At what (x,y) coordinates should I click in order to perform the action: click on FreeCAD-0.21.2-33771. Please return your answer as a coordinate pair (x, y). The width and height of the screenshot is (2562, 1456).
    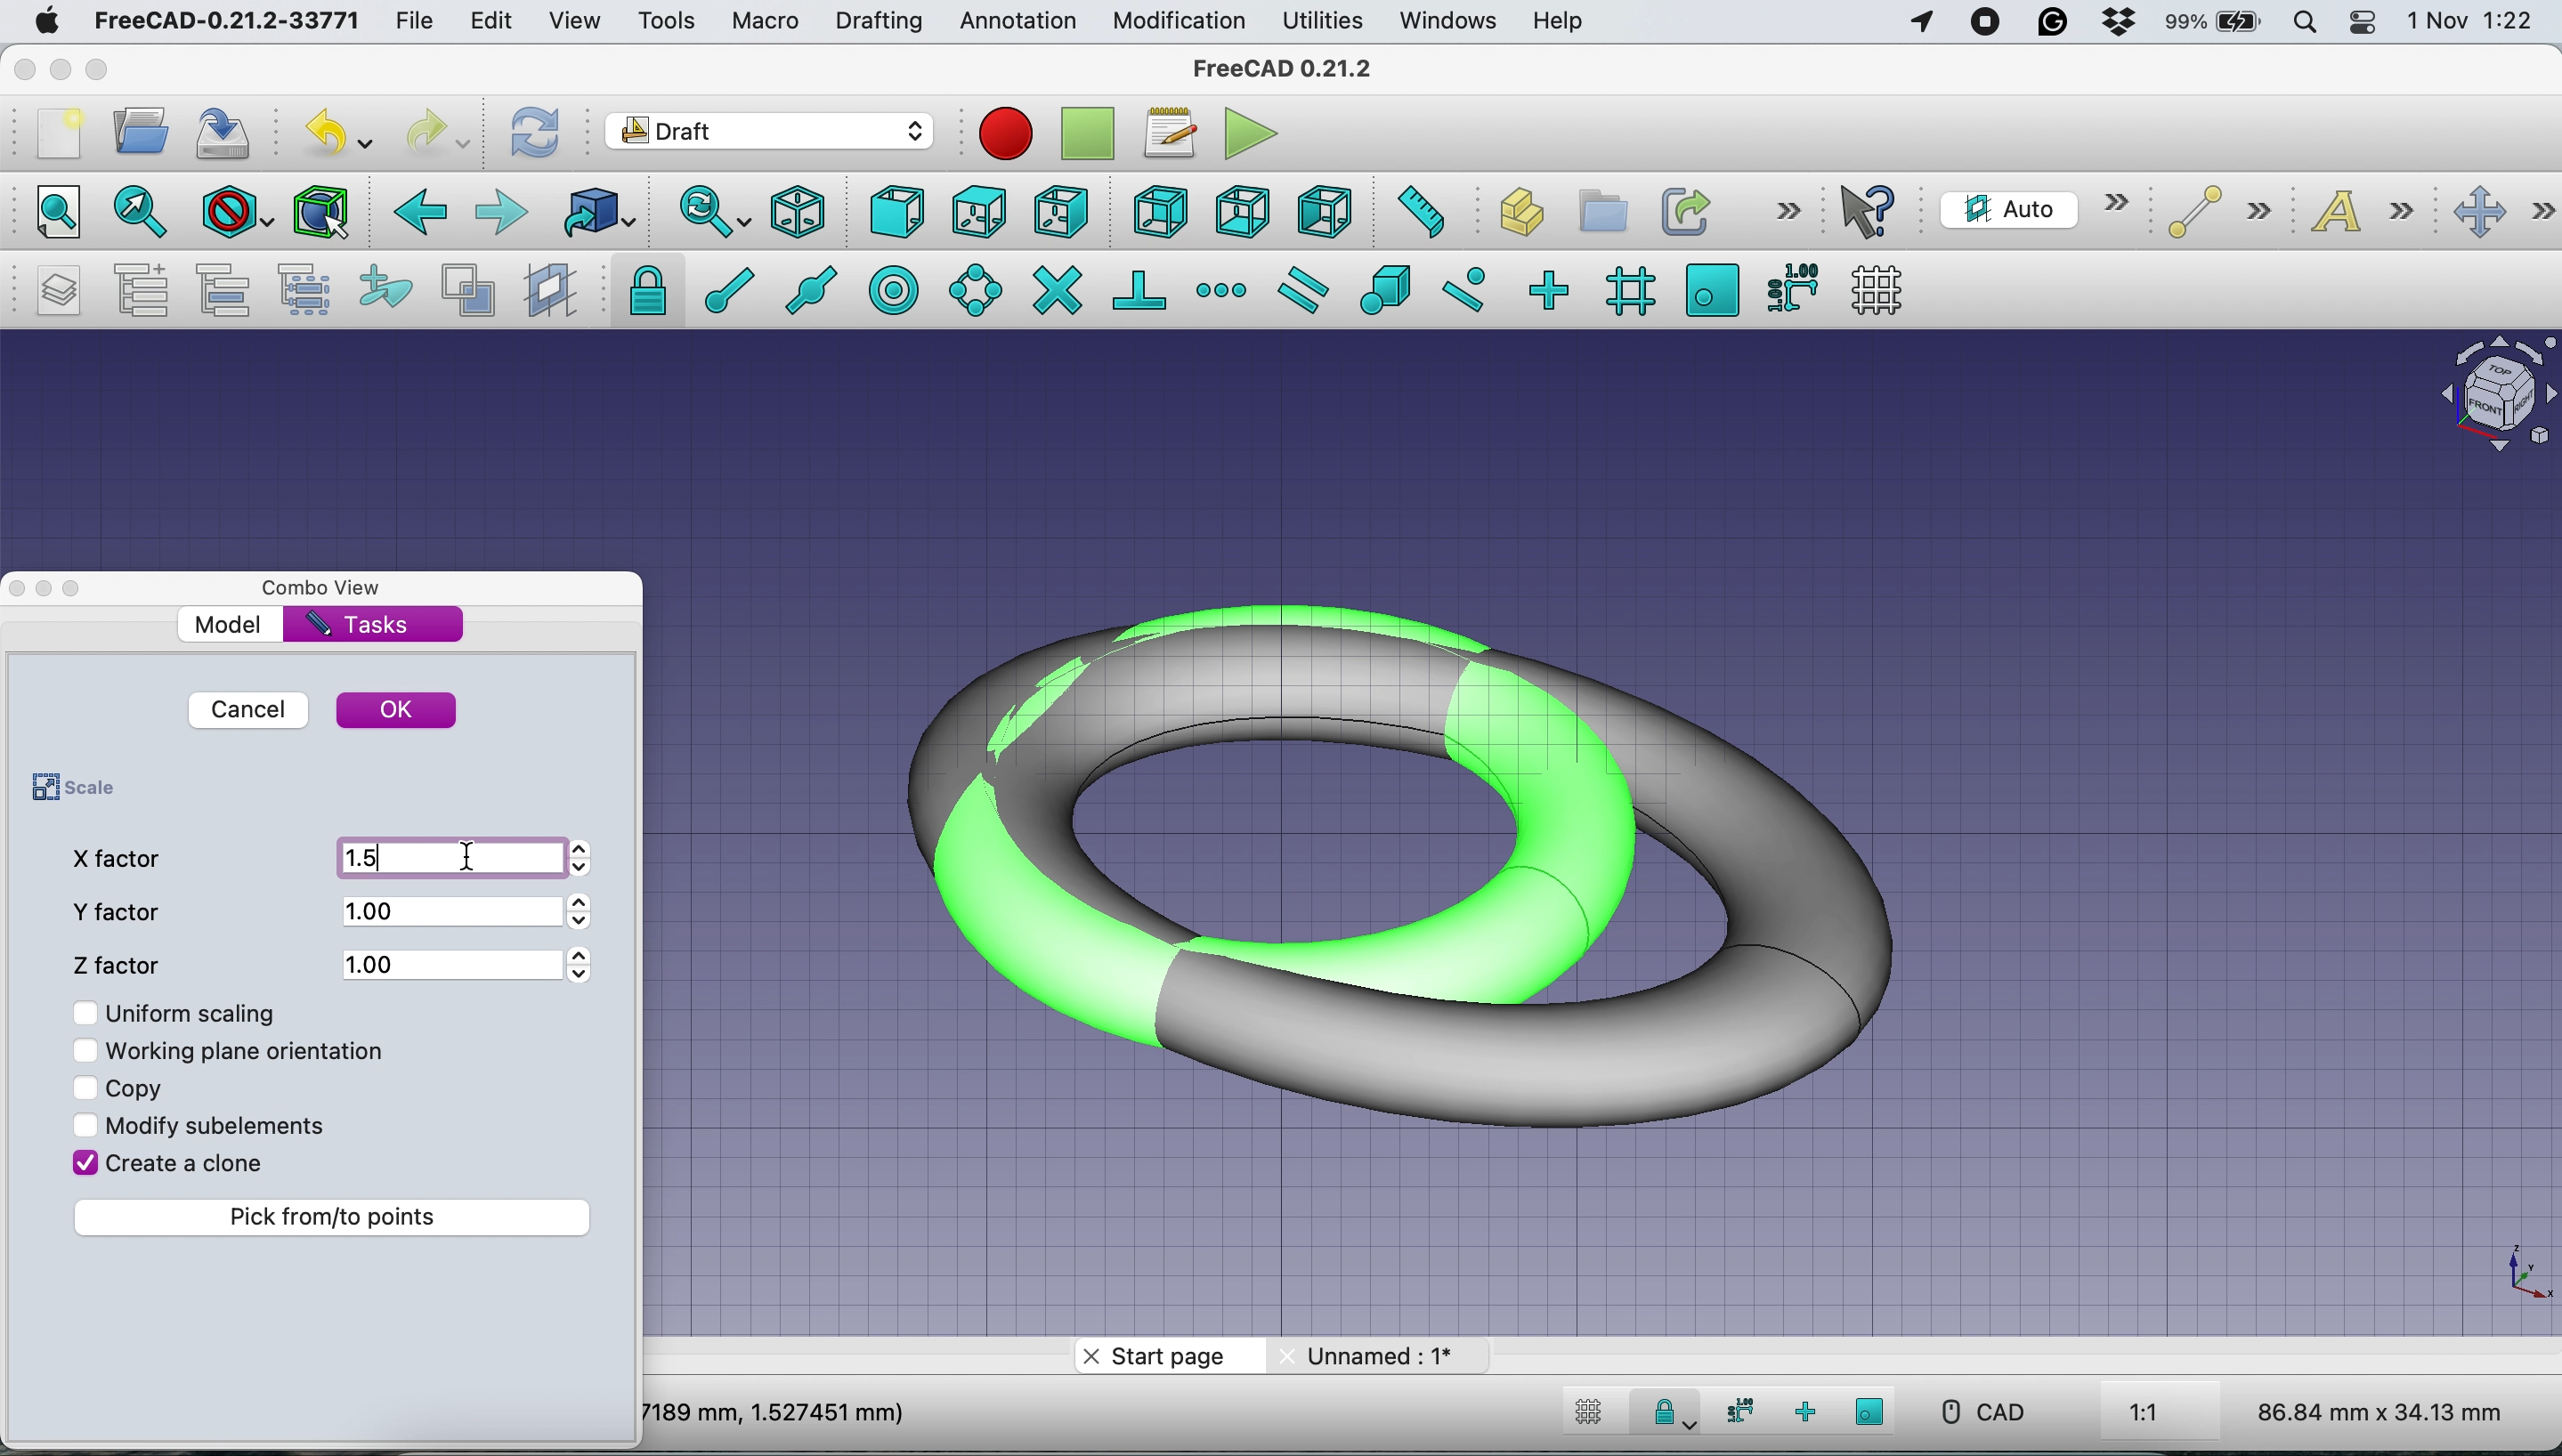
    Looking at the image, I should click on (228, 19).